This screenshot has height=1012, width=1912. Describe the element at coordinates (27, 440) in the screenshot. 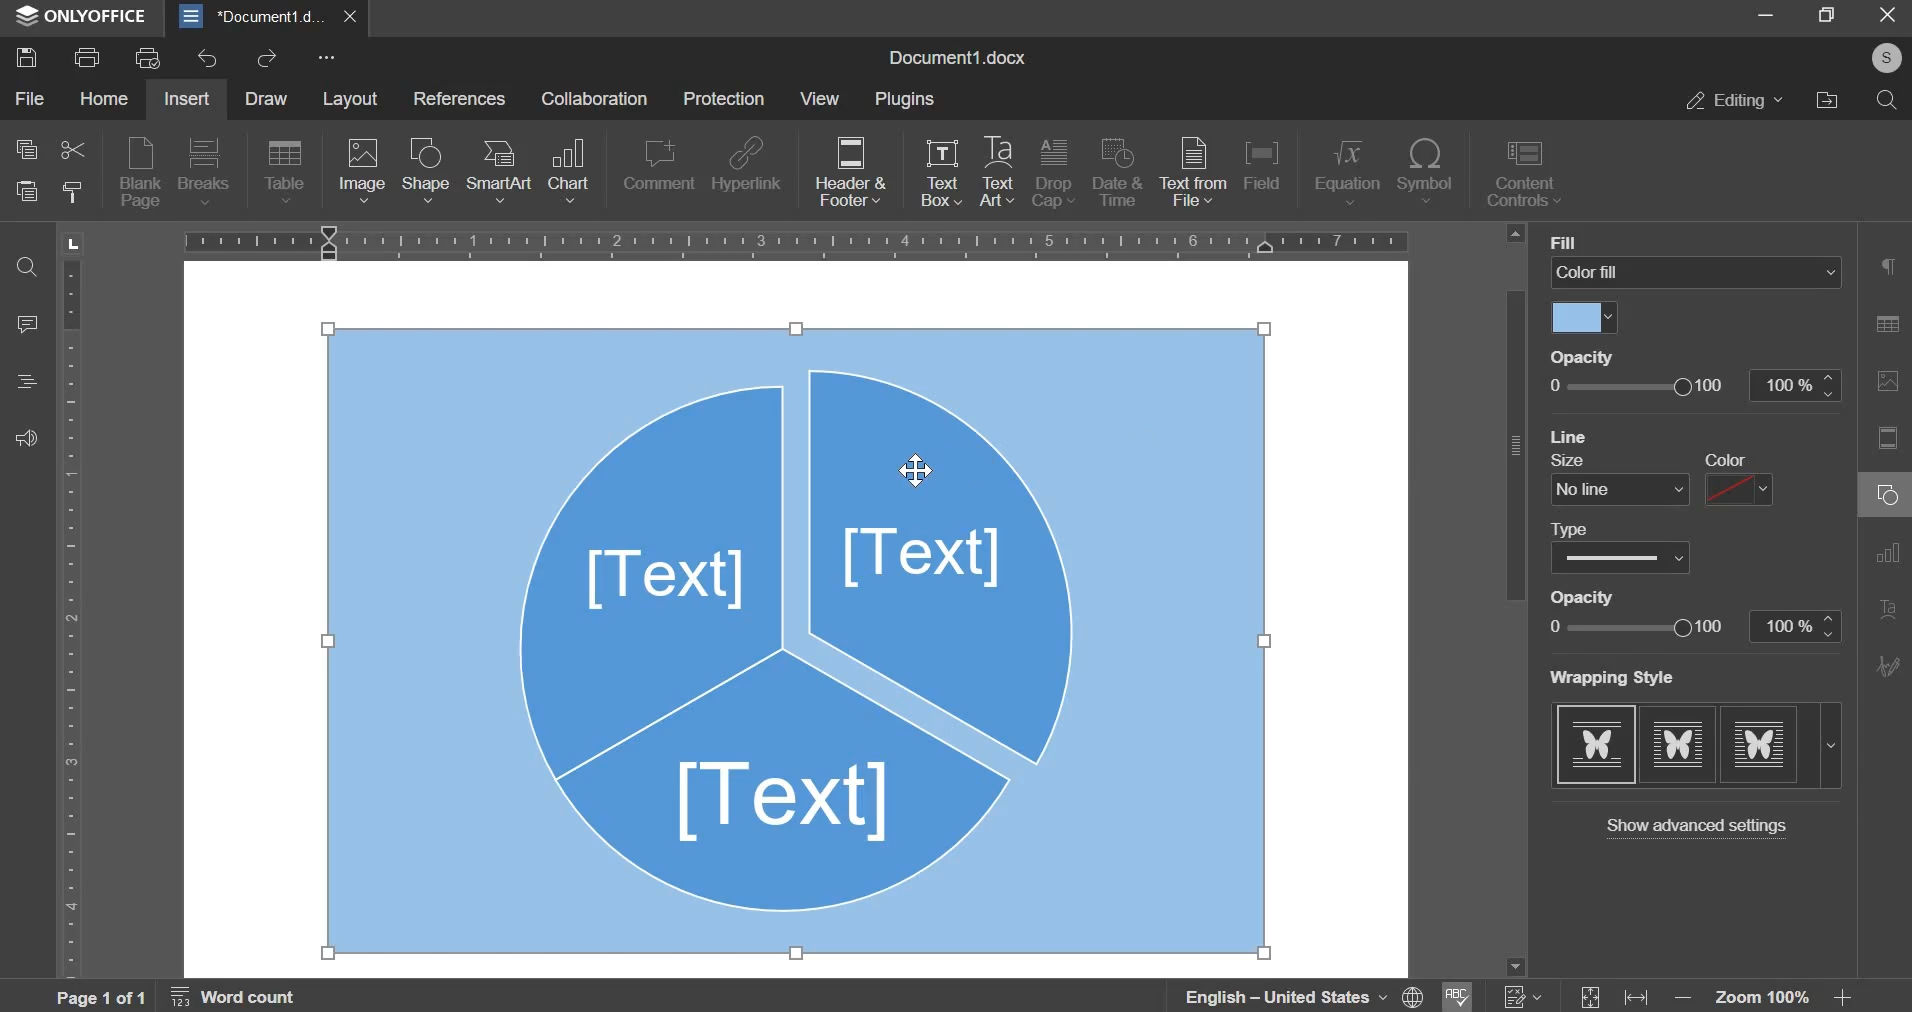

I see `Contact support team` at that location.